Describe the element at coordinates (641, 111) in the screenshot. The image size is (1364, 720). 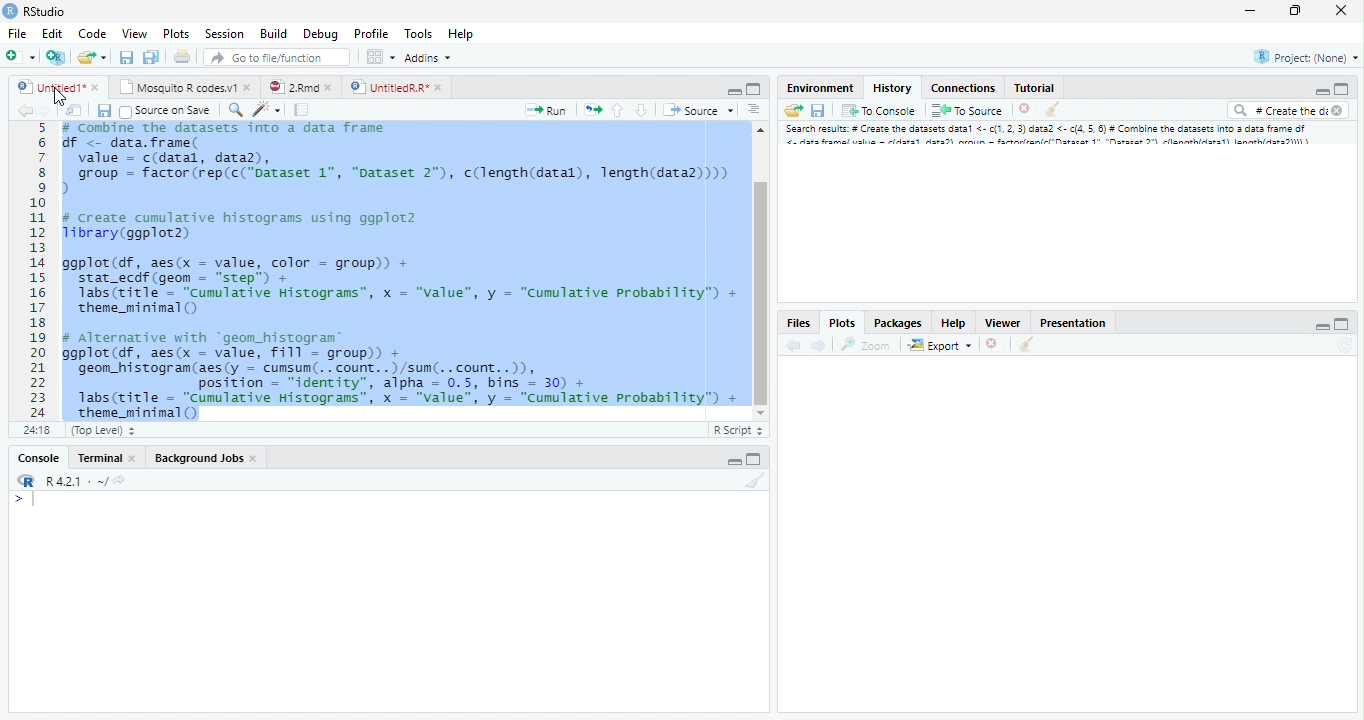
I see `Go to the next section/chunk` at that location.